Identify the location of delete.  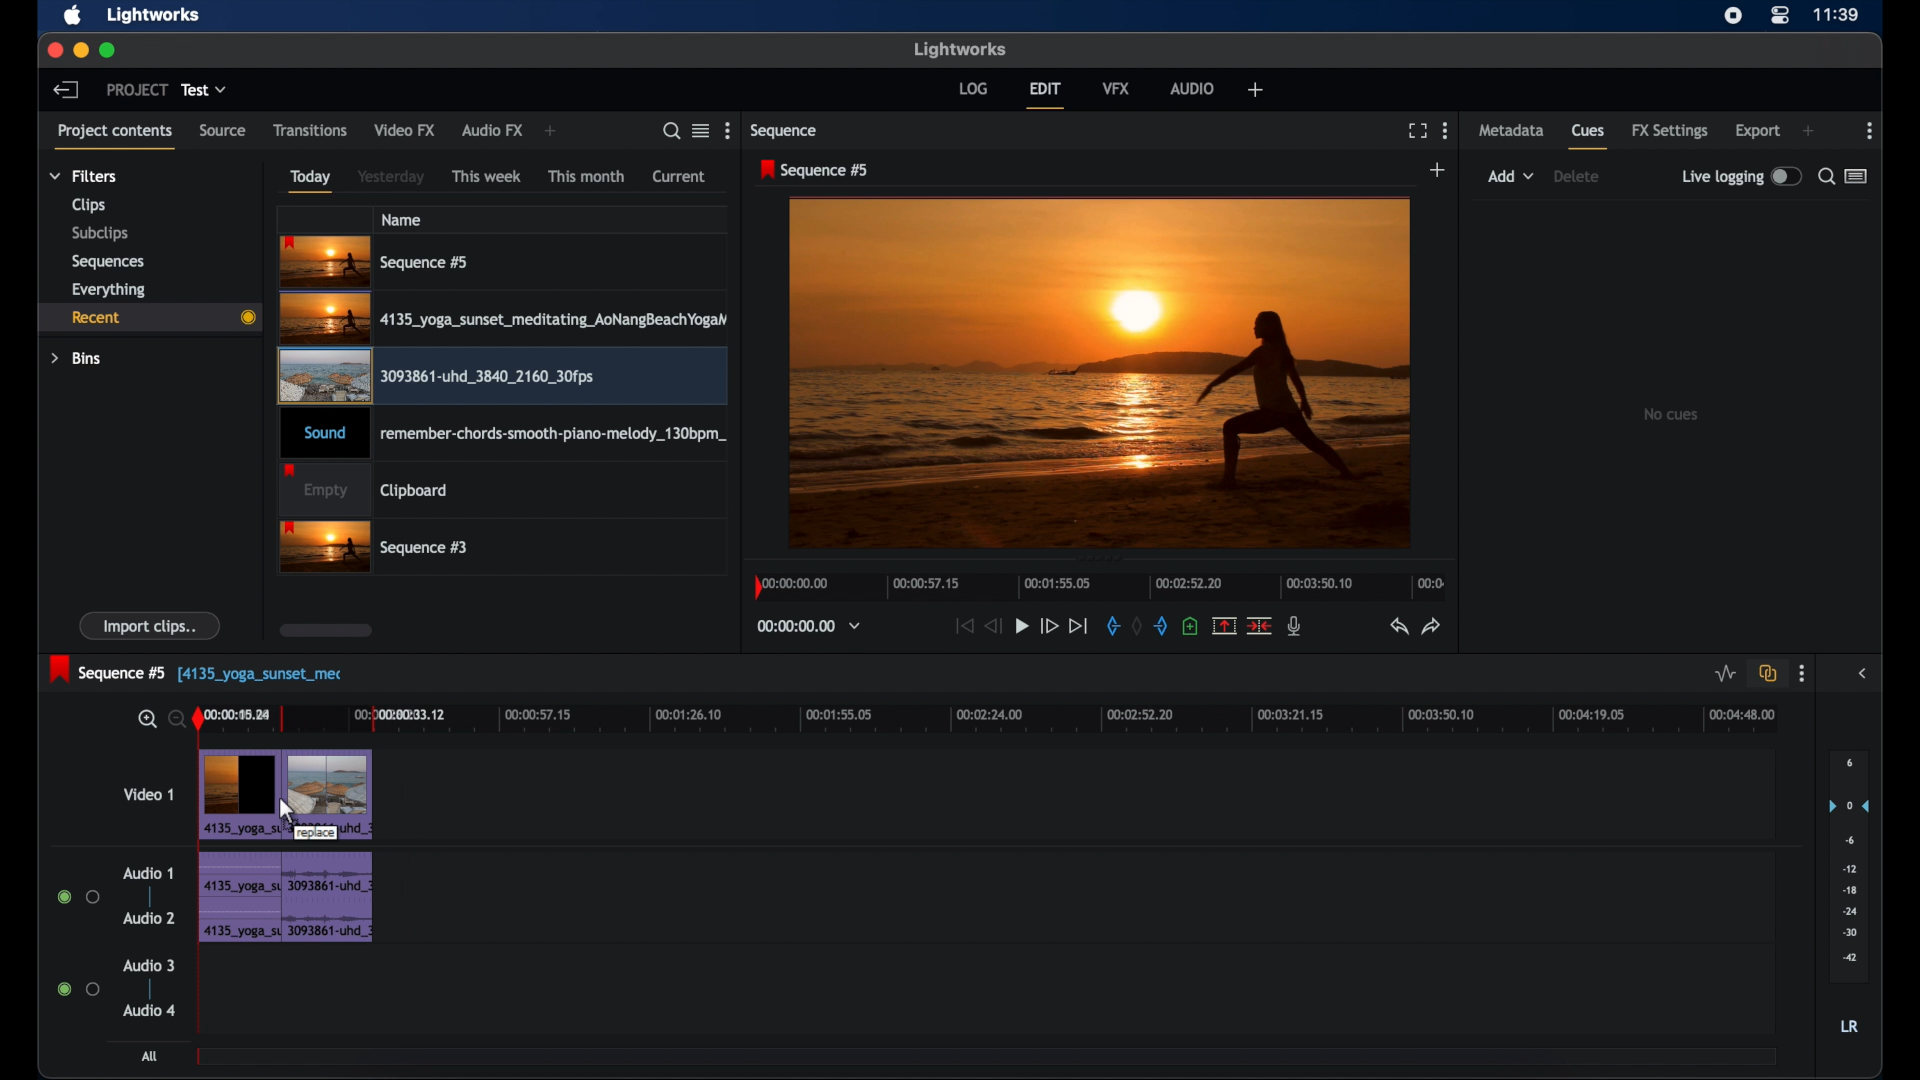
(1576, 176).